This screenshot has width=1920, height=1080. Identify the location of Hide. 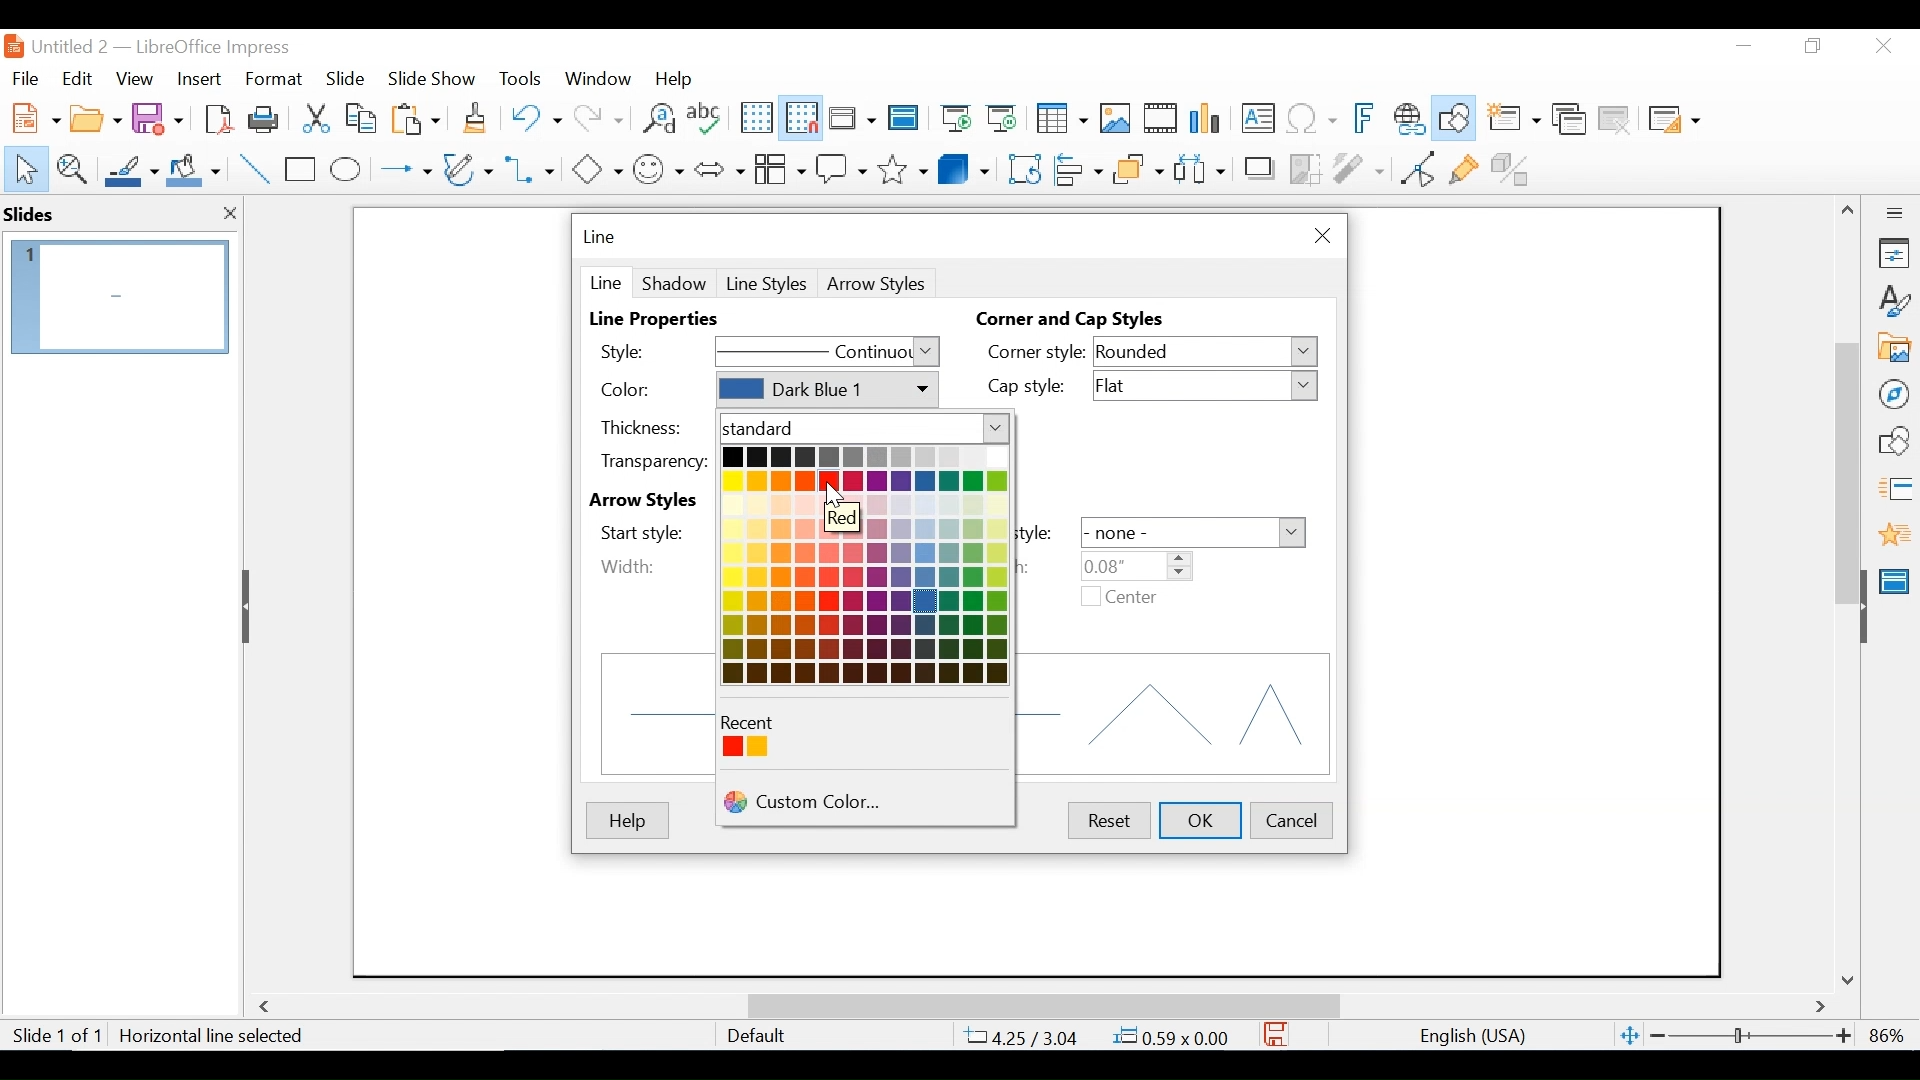
(249, 606).